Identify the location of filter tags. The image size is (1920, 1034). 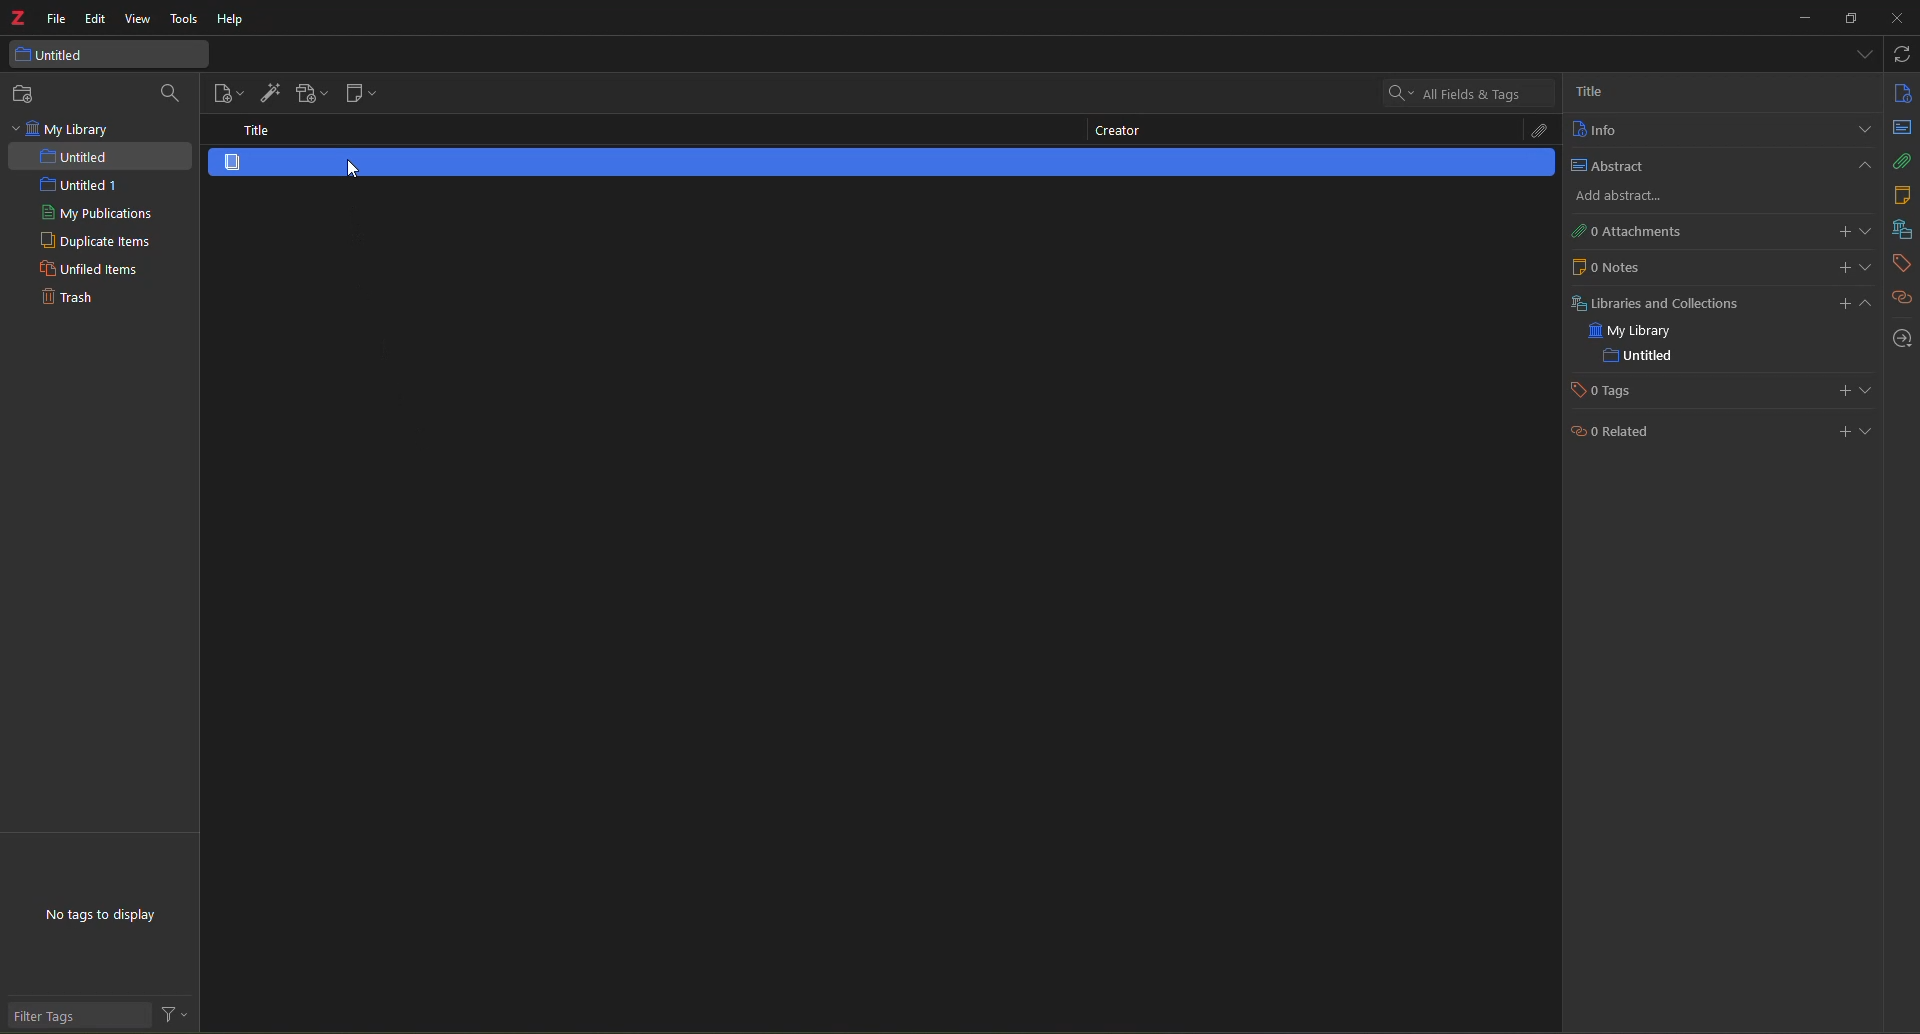
(61, 1017).